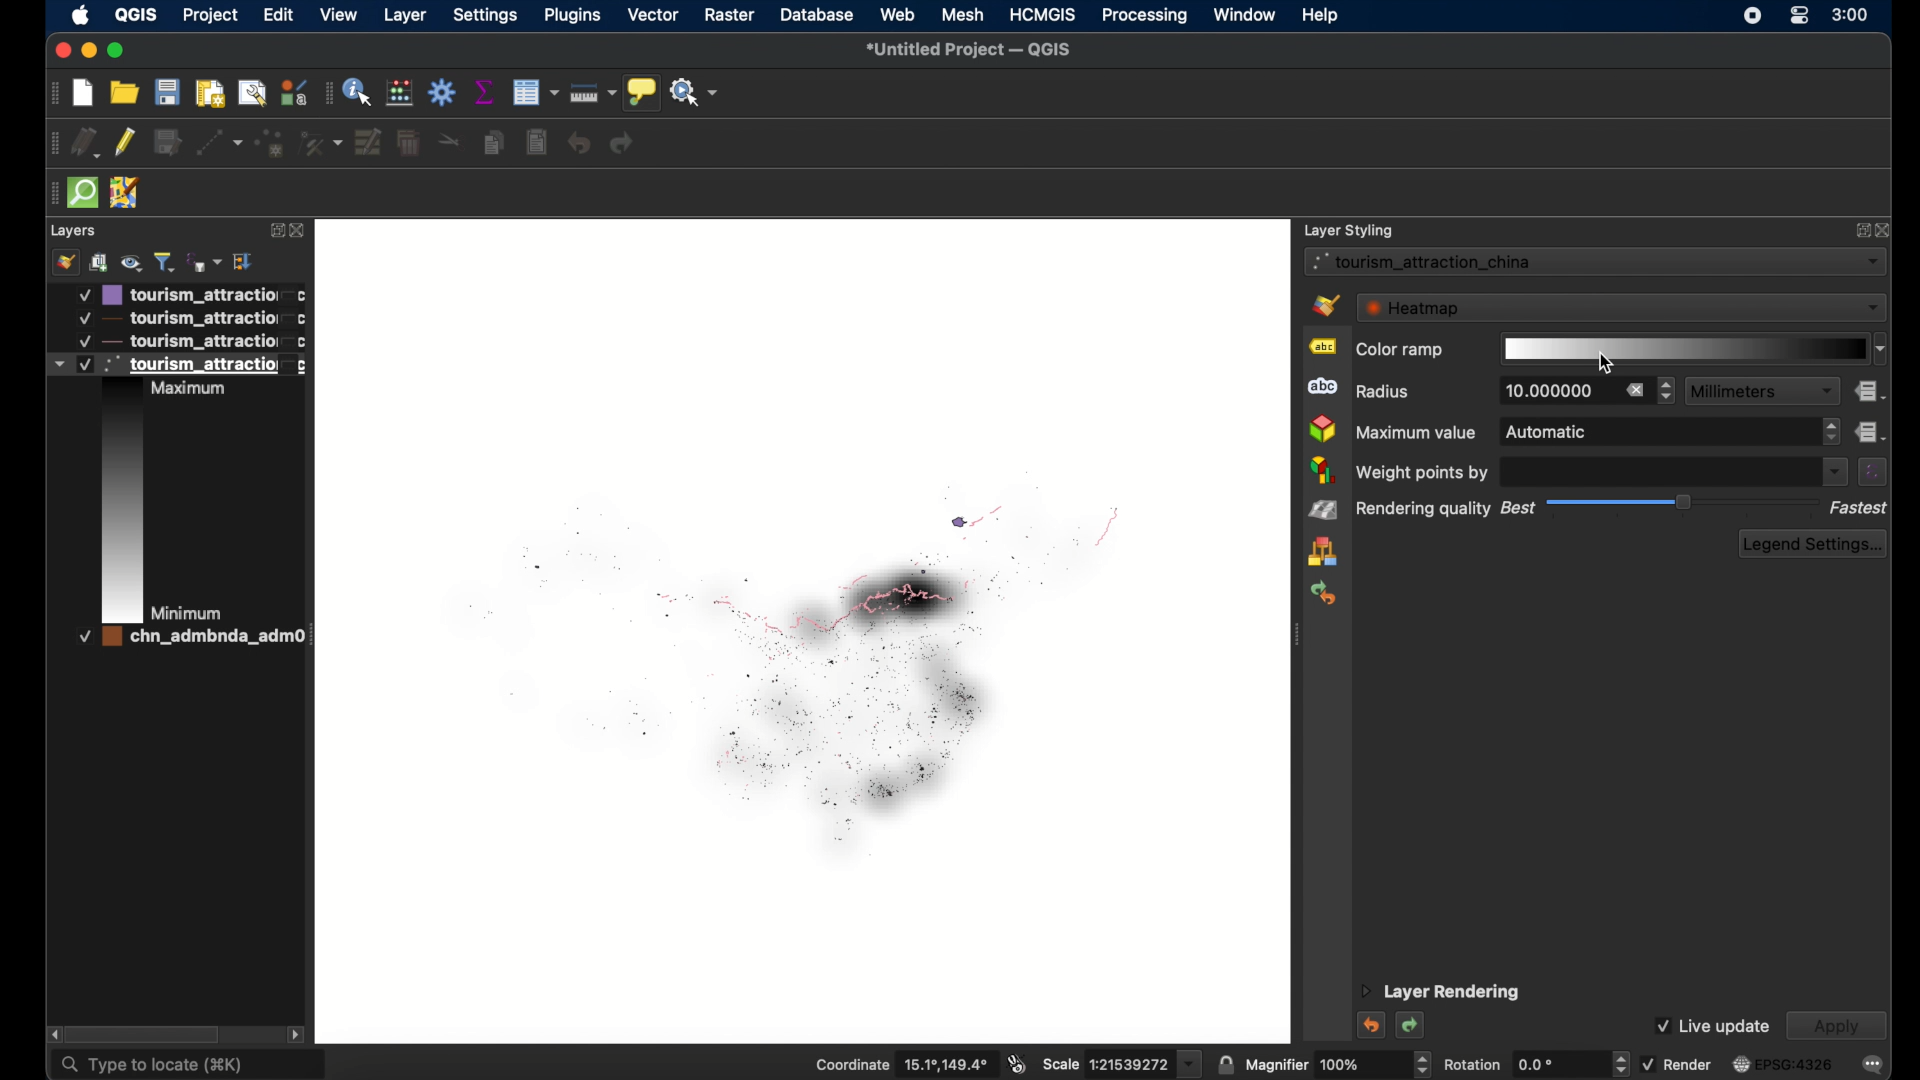  I want to click on styling manager, so click(291, 93).